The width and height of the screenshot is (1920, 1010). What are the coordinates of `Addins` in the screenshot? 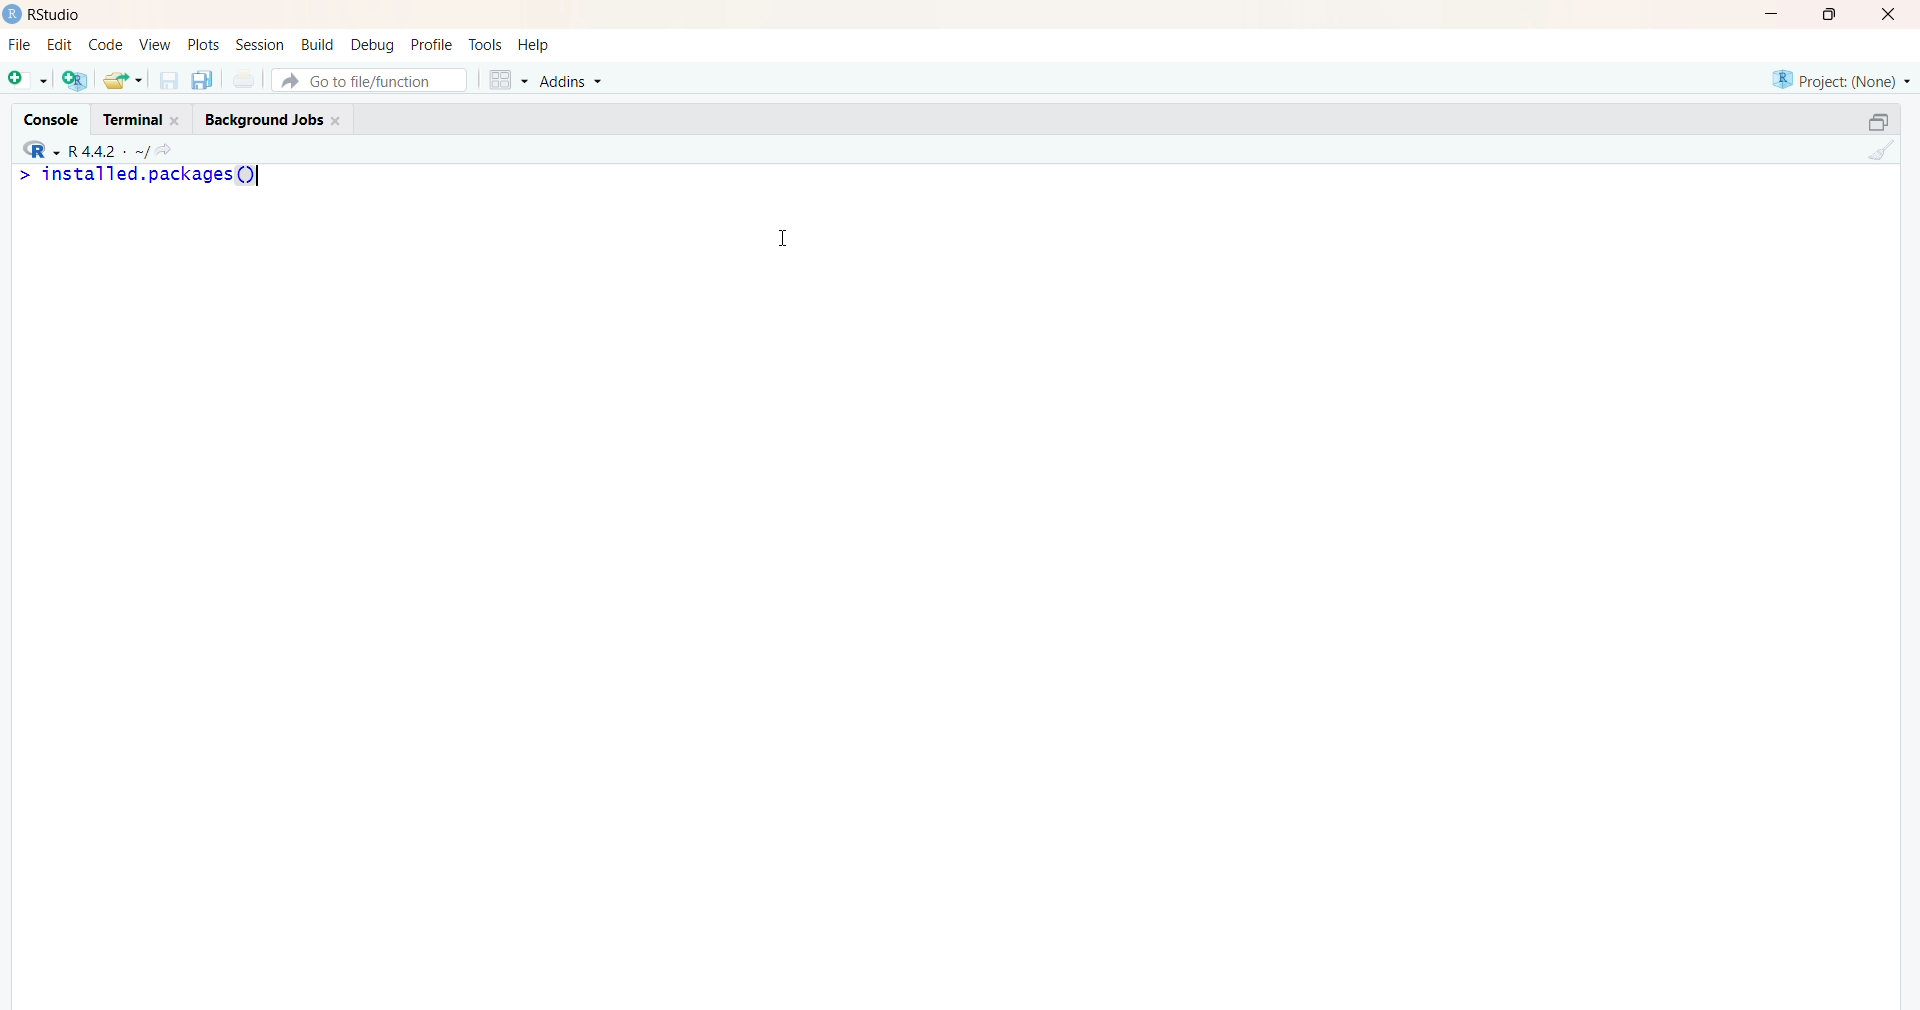 It's located at (575, 82).